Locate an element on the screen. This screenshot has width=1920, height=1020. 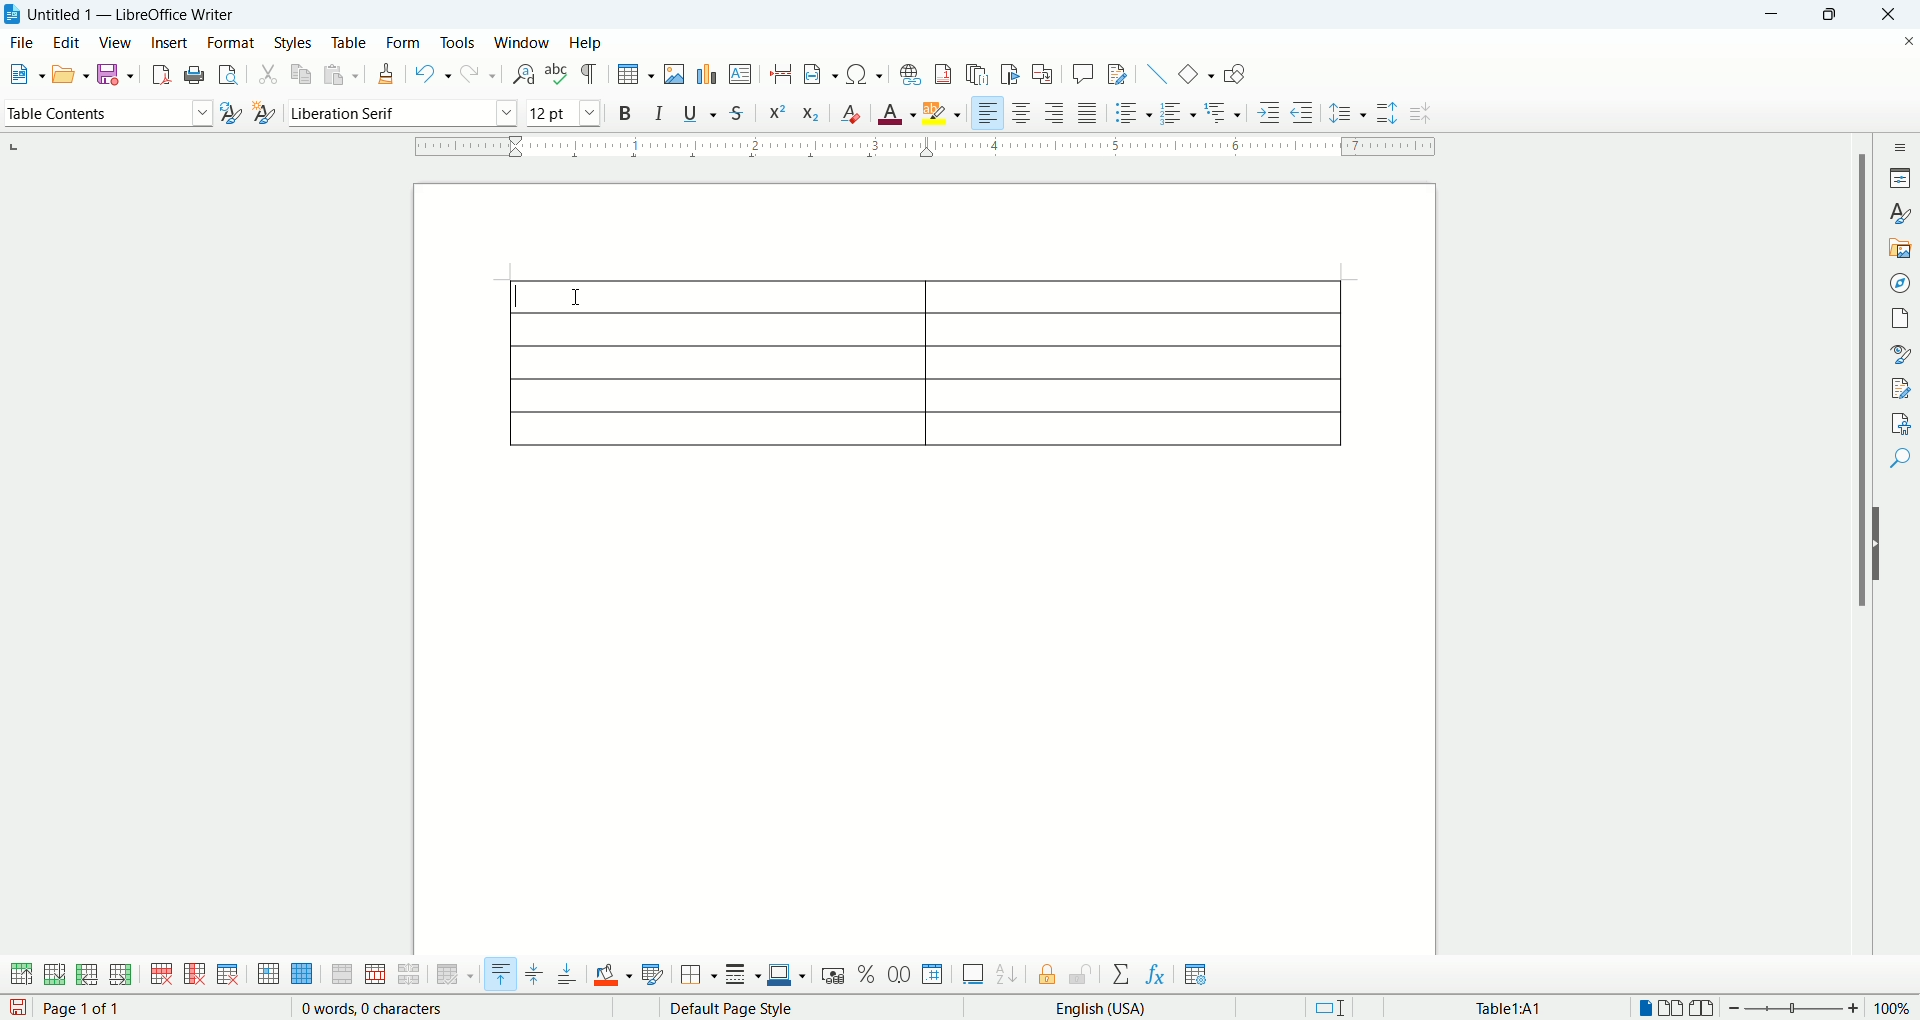
ordered list is located at coordinates (1176, 112).